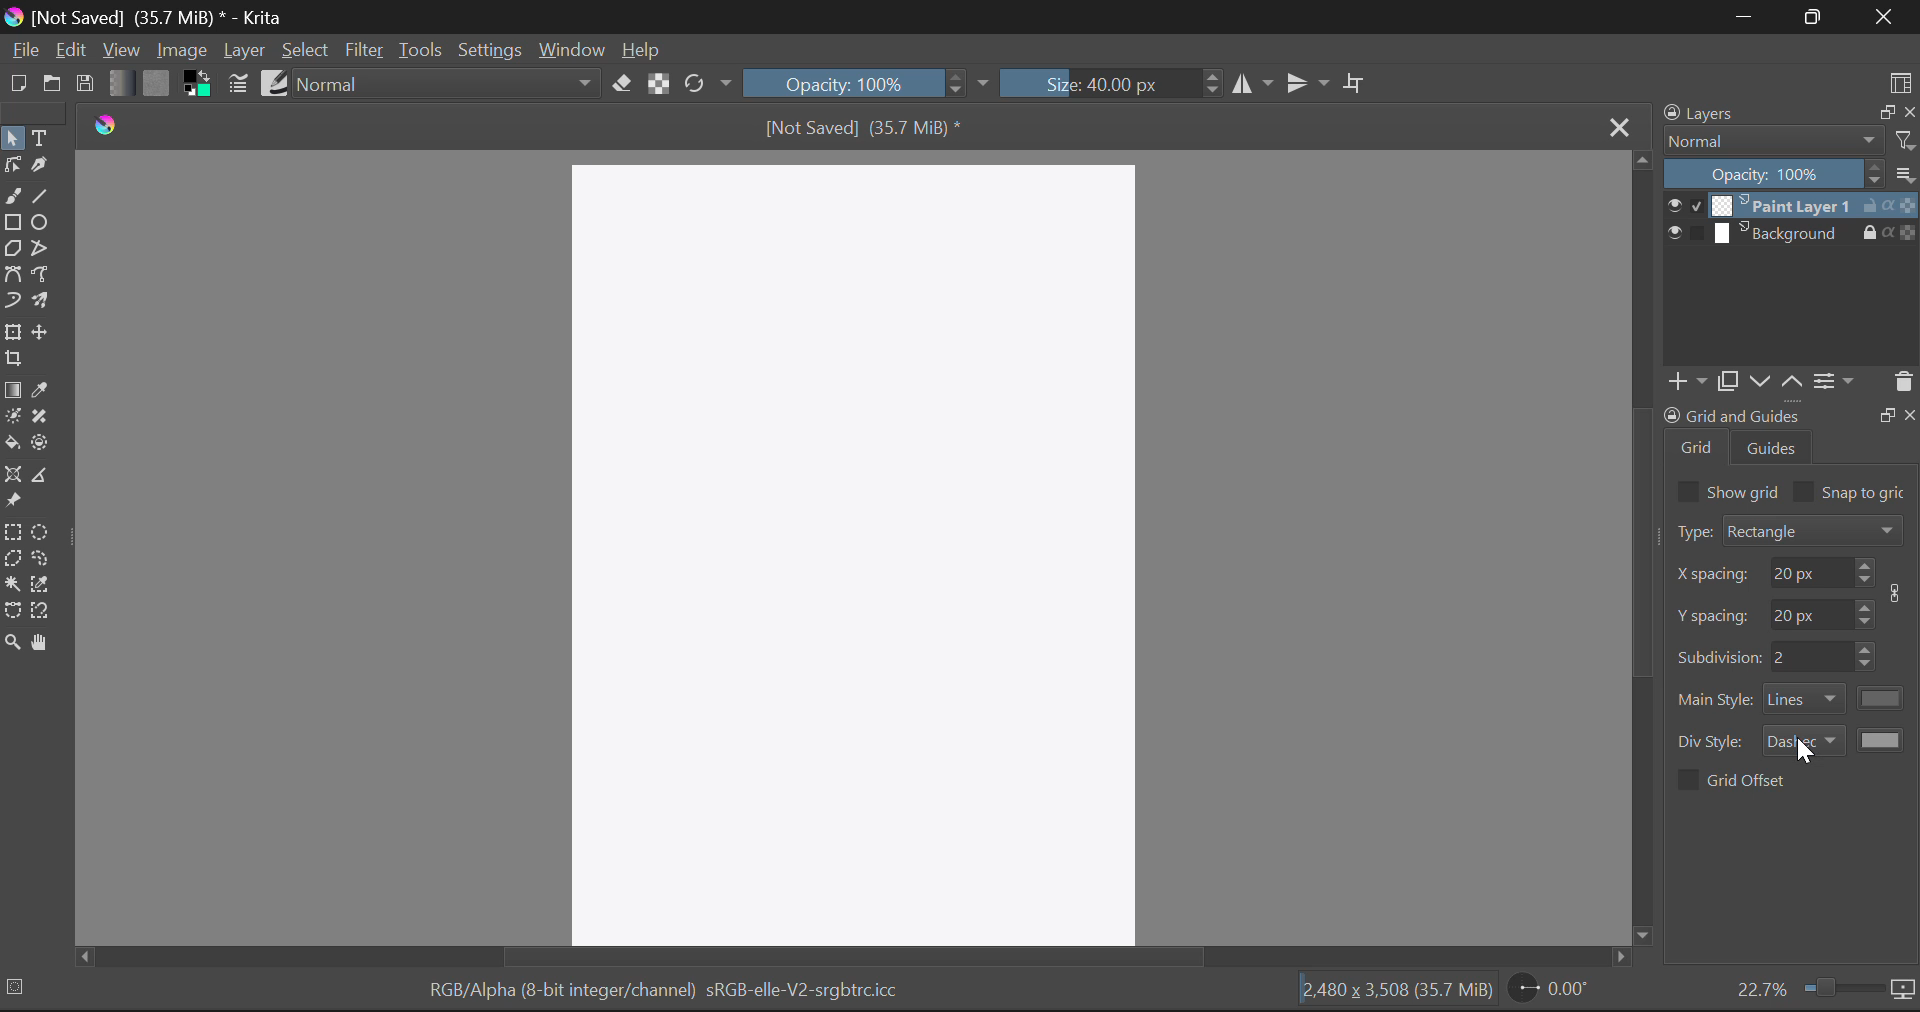  Describe the element at coordinates (1714, 615) in the screenshot. I see `spacing y` at that location.